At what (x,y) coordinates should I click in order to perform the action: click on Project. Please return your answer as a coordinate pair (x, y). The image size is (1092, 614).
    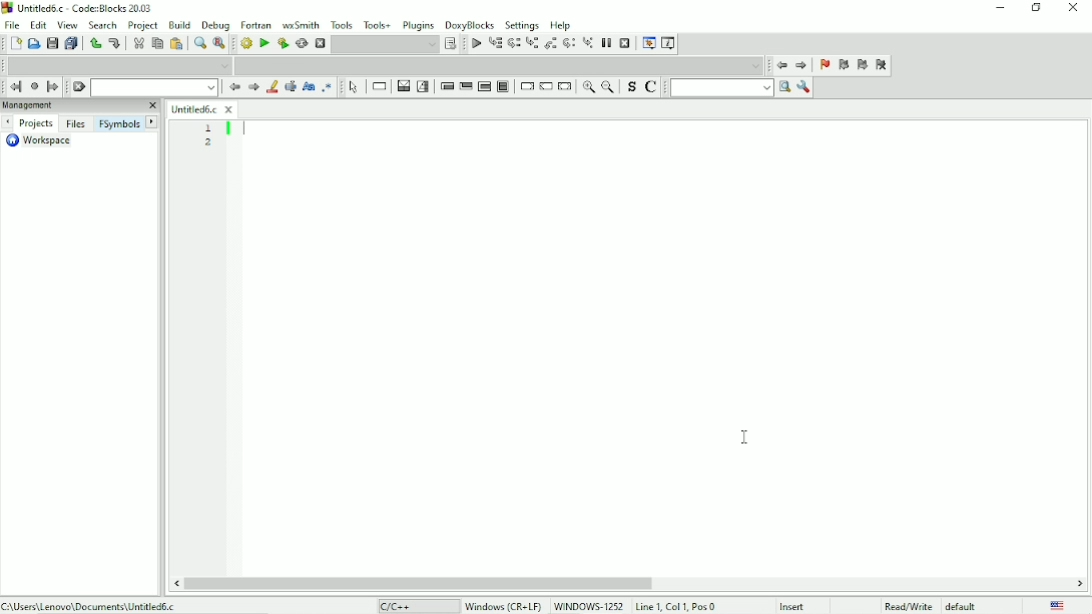
    Looking at the image, I should click on (143, 25).